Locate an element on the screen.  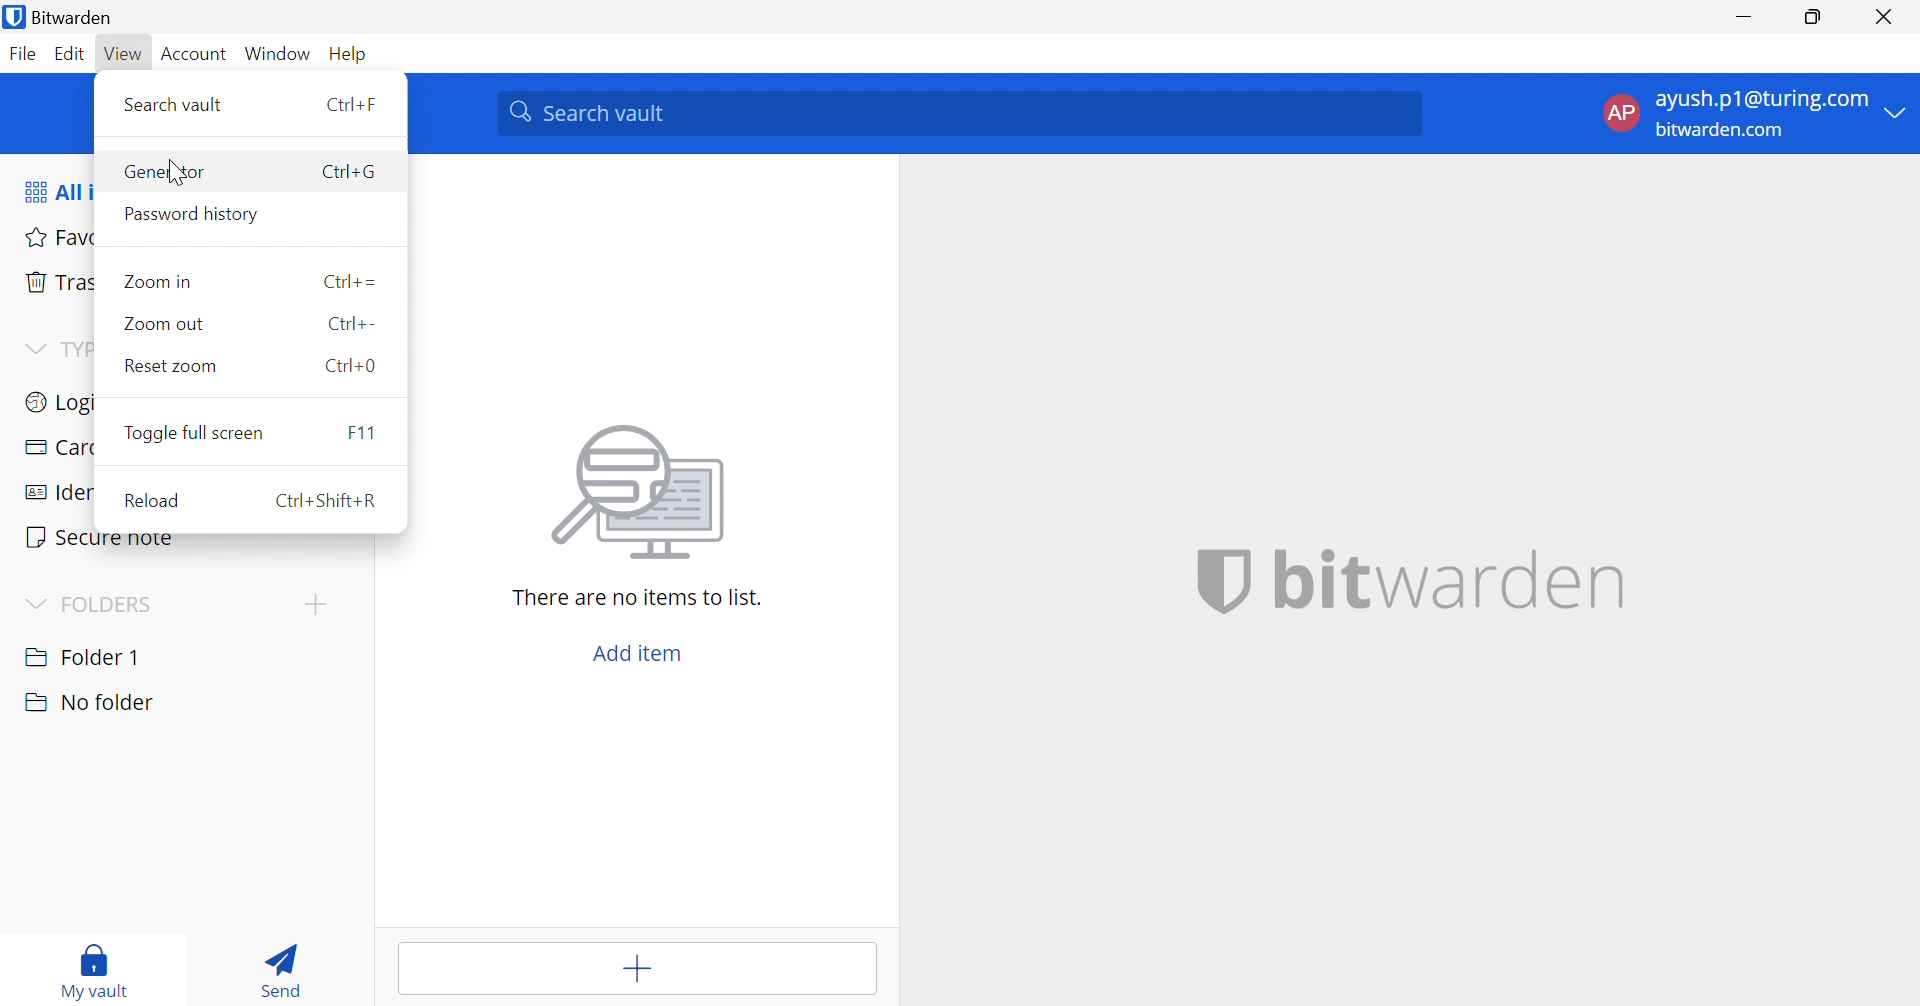
Add folder is located at coordinates (321, 603).